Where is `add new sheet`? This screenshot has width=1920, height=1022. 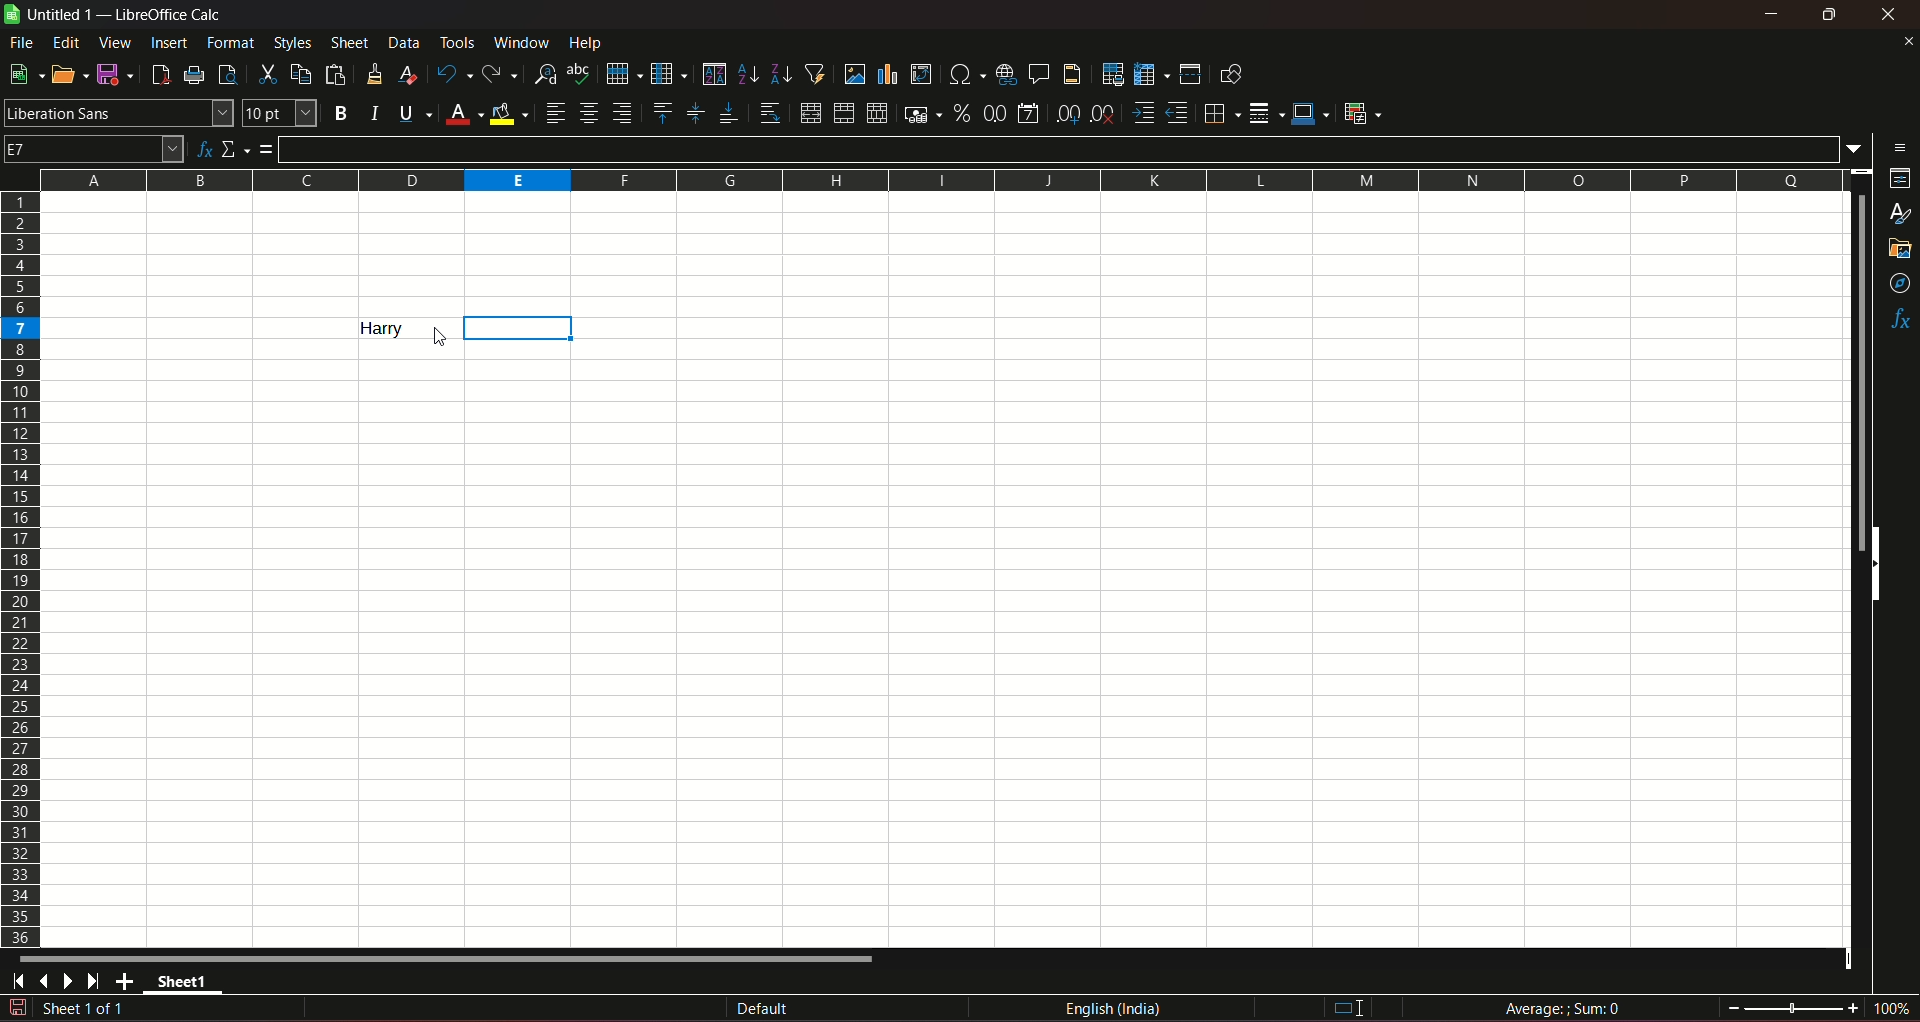 add new sheet is located at coordinates (127, 981).